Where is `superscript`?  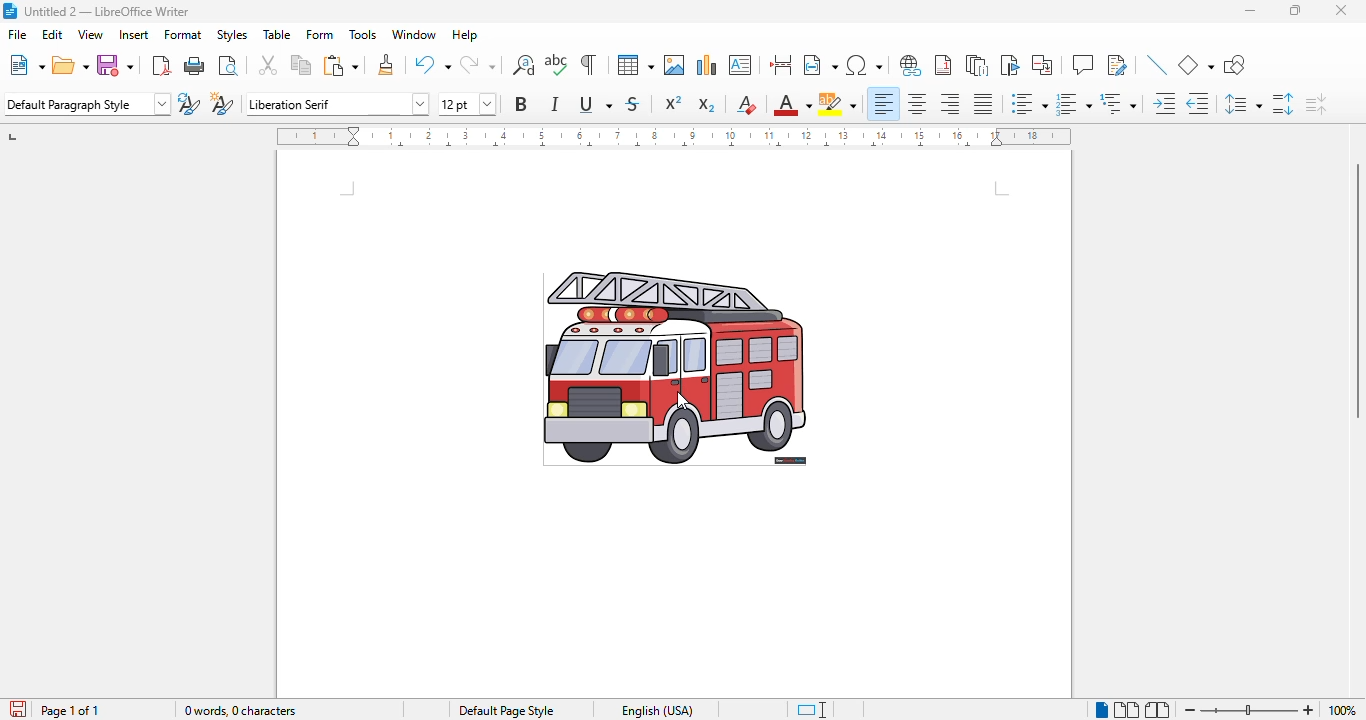 superscript is located at coordinates (673, 102).